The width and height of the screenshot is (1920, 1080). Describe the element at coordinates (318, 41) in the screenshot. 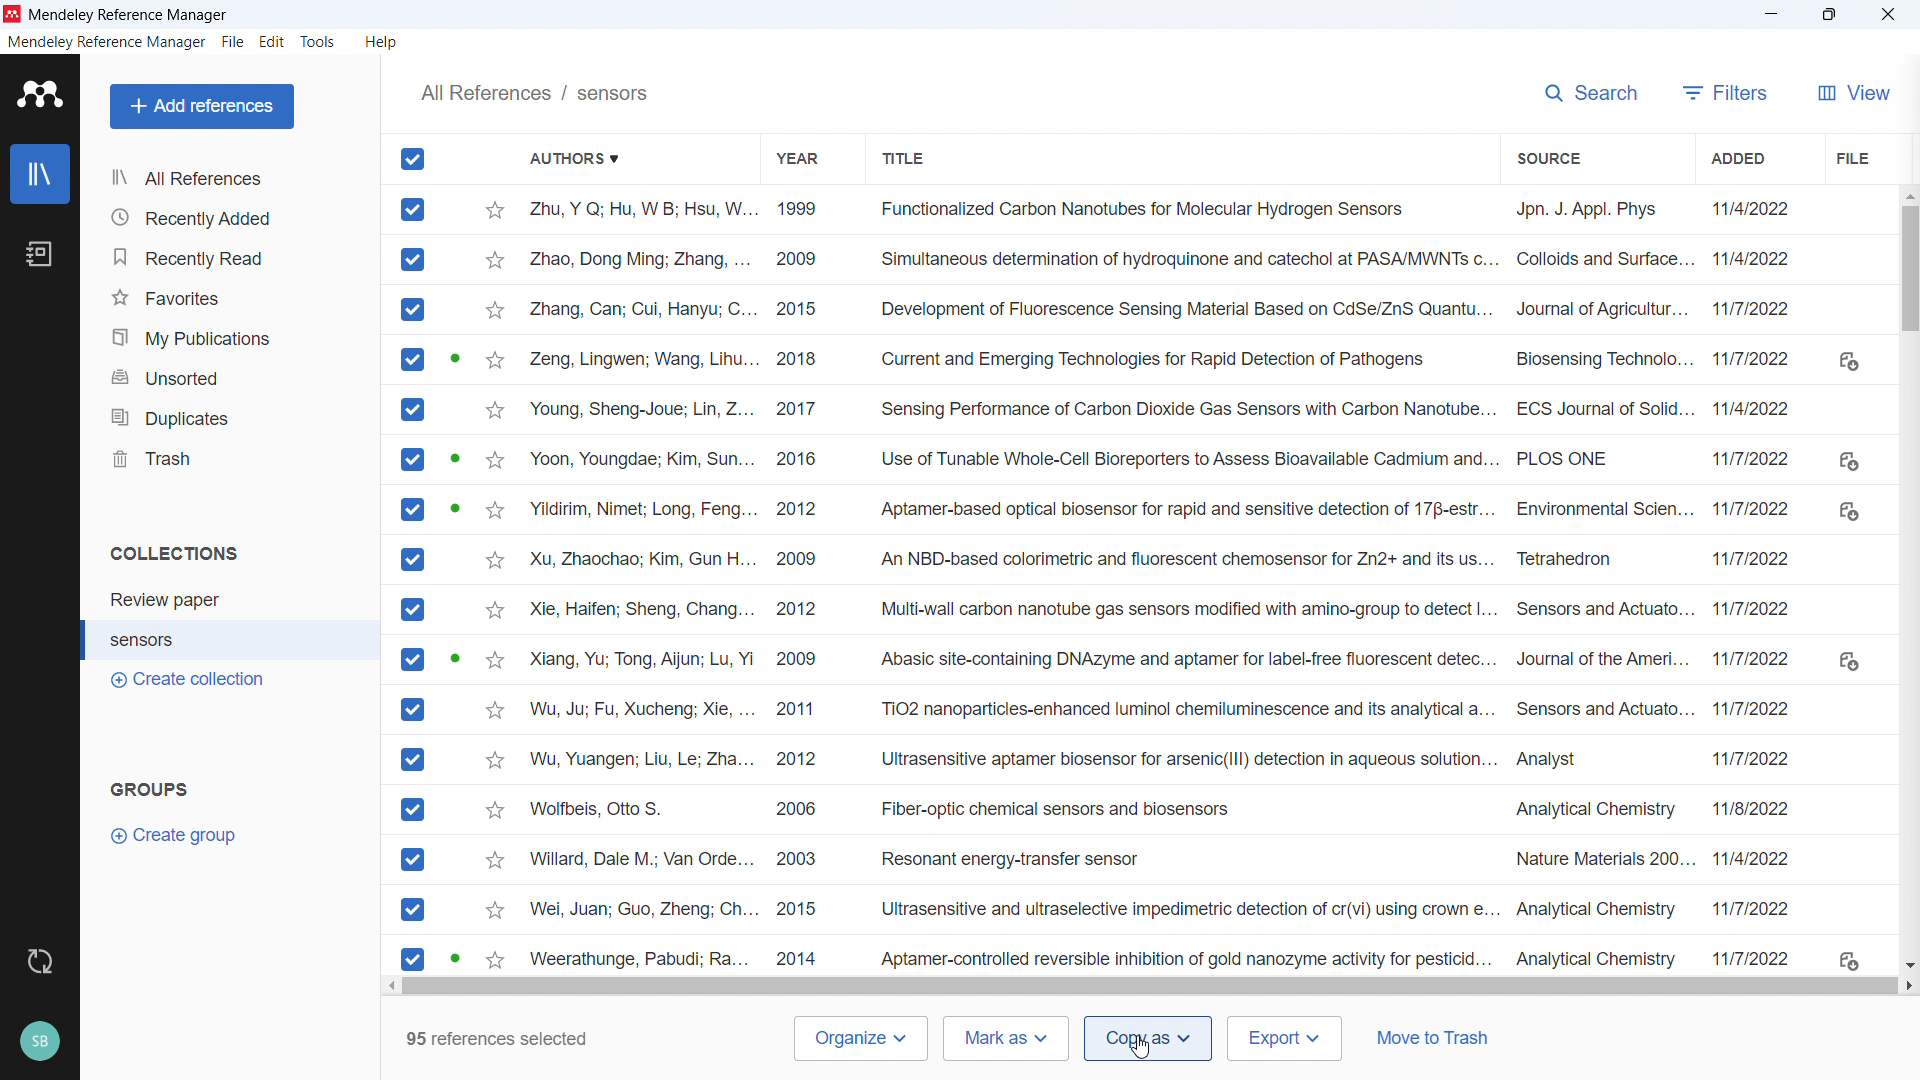

I see `tools` at that location.